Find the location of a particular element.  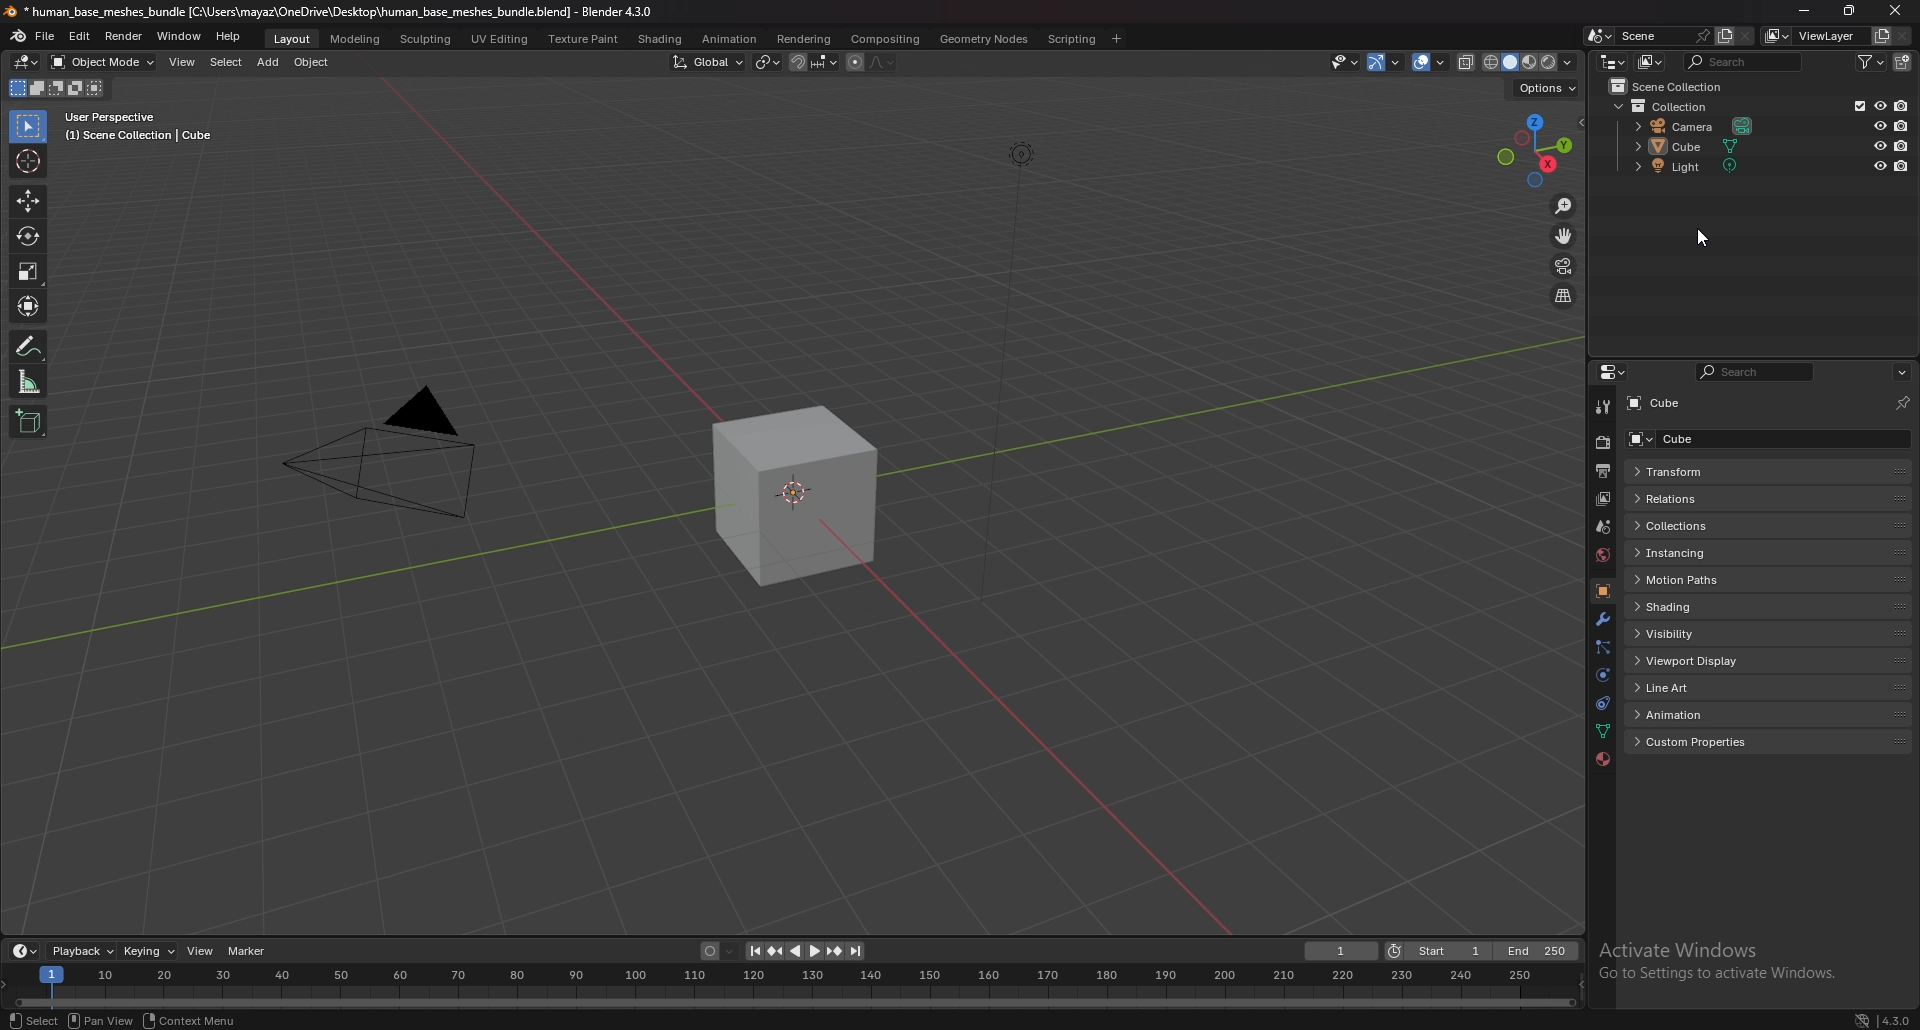

sculpting is located at coordinates (428, 38).